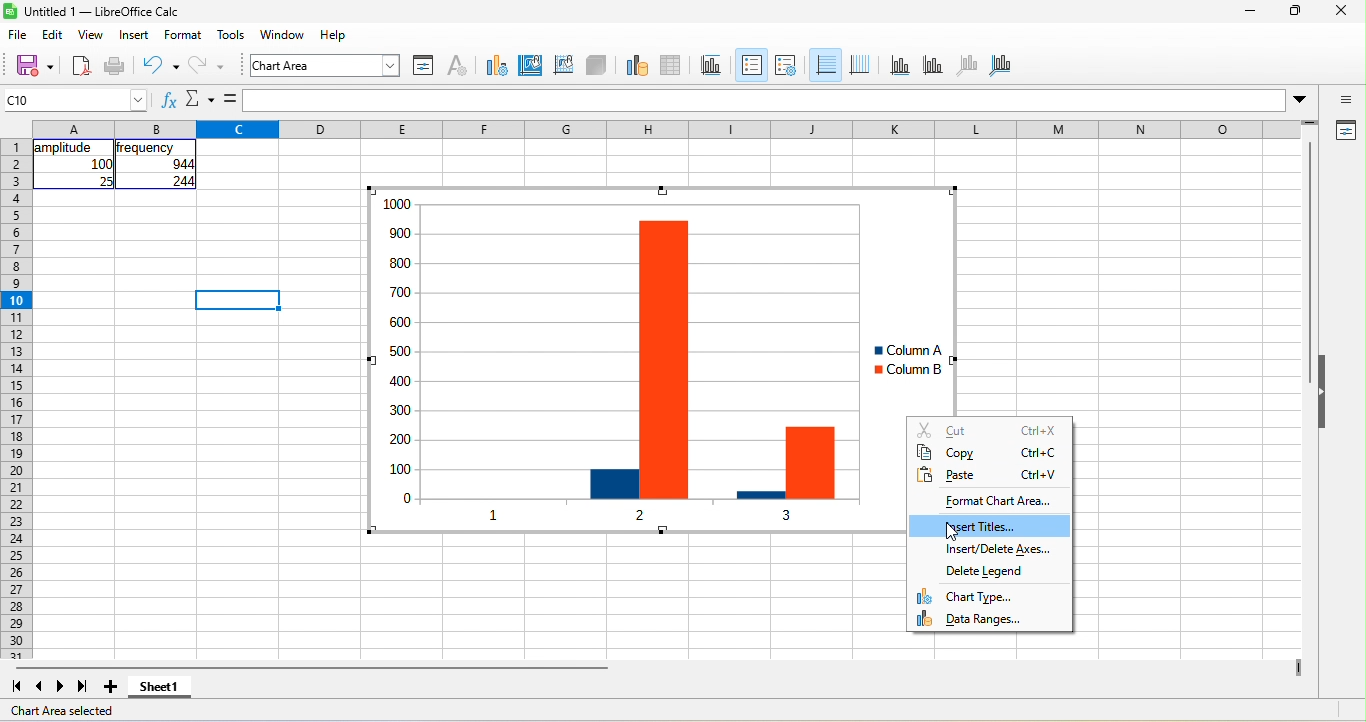  What do you see at coordinates (81, 67) in the screenshot?
I see `export directly as pdf` at bounding box center [81, 67].